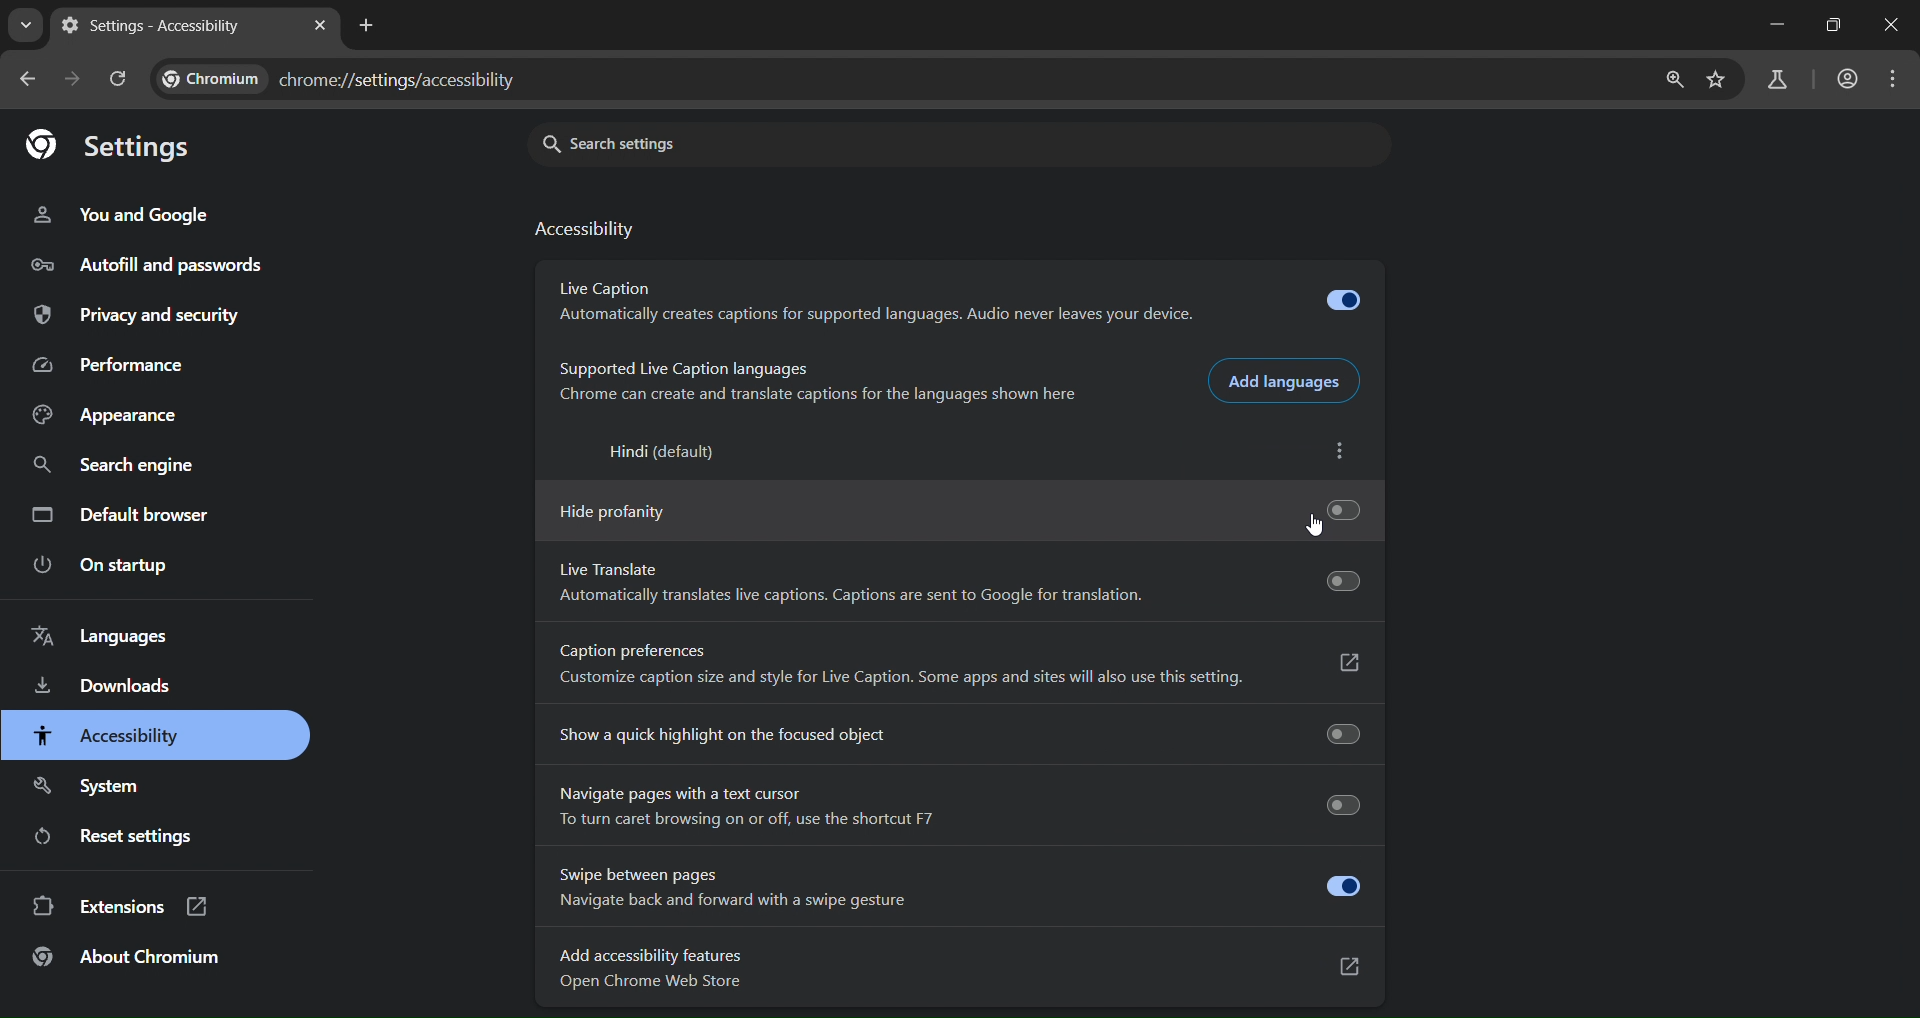 This screenshot has width=1920, height=1018. I want to click on go forward one page, so click(76, 83).